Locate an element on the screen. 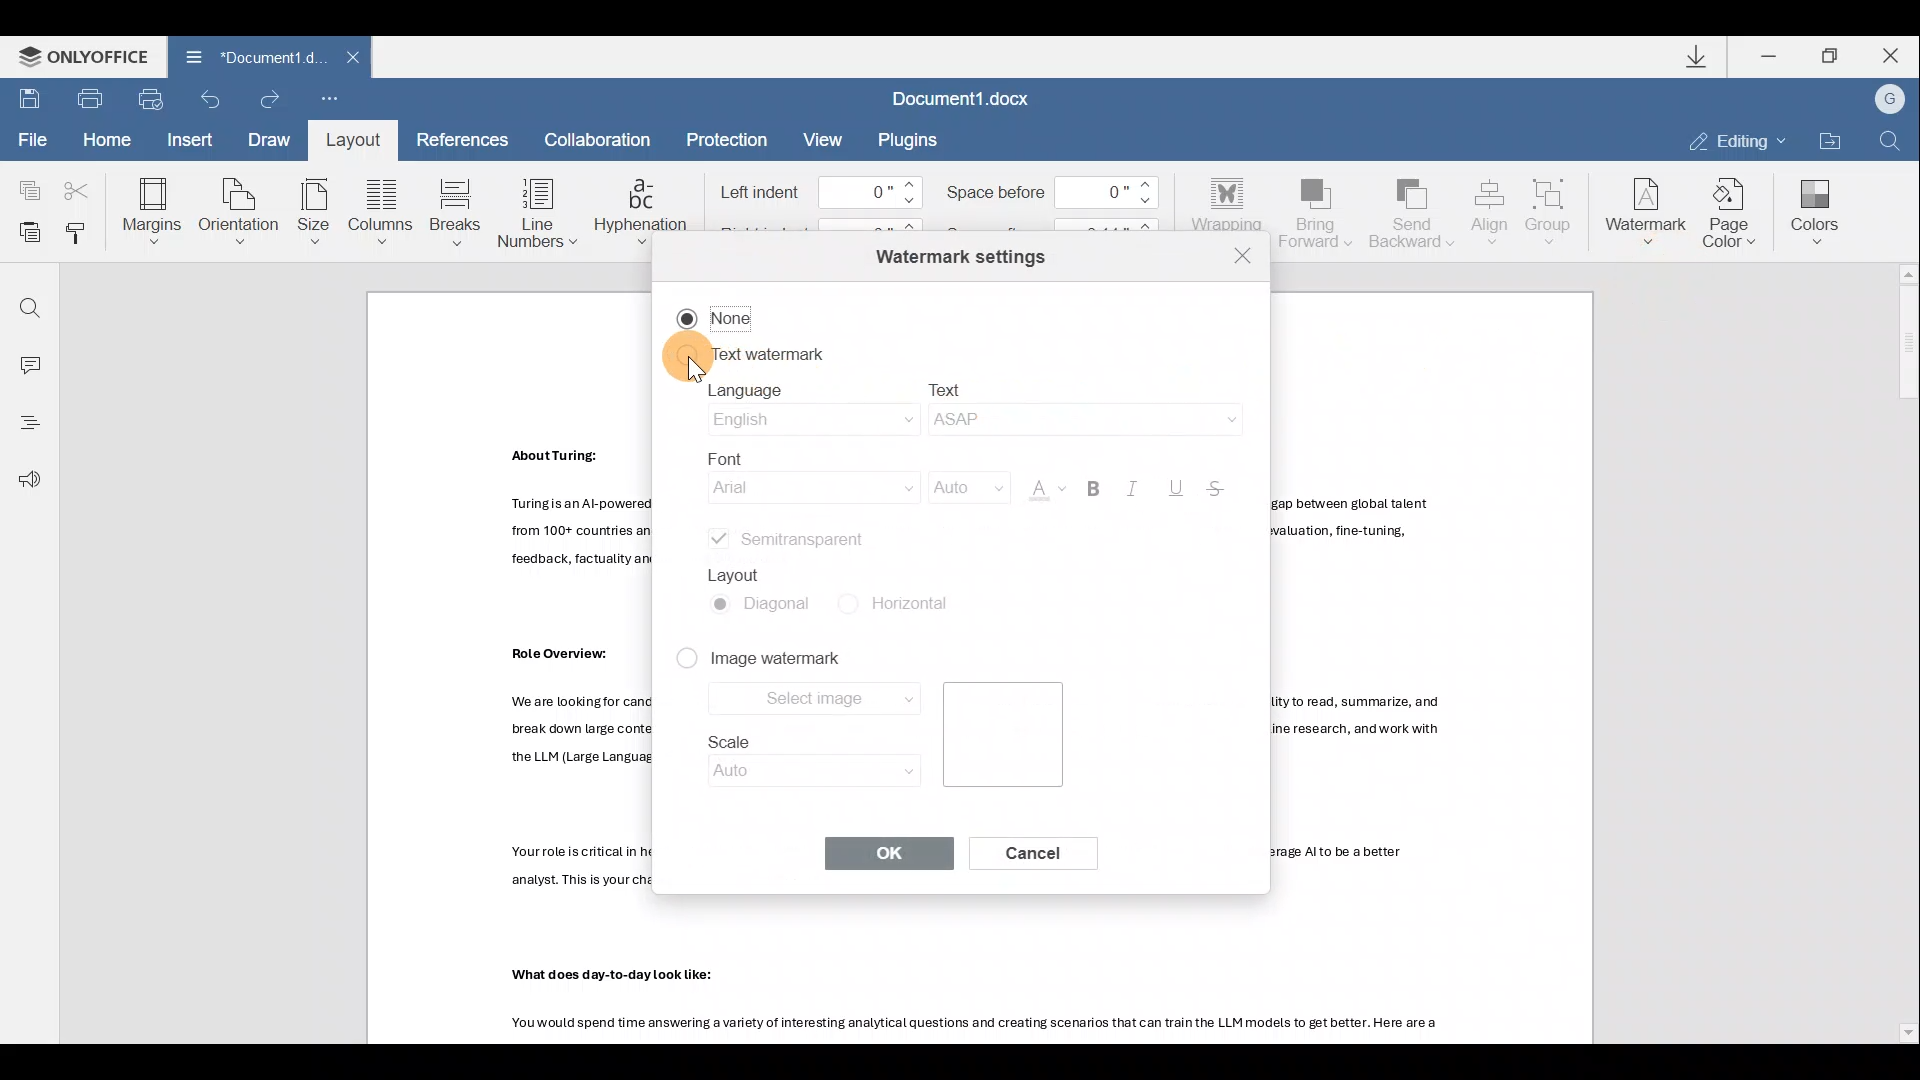 The image size is (1920, 1080). Font color is located at coordinates (1042, 486).